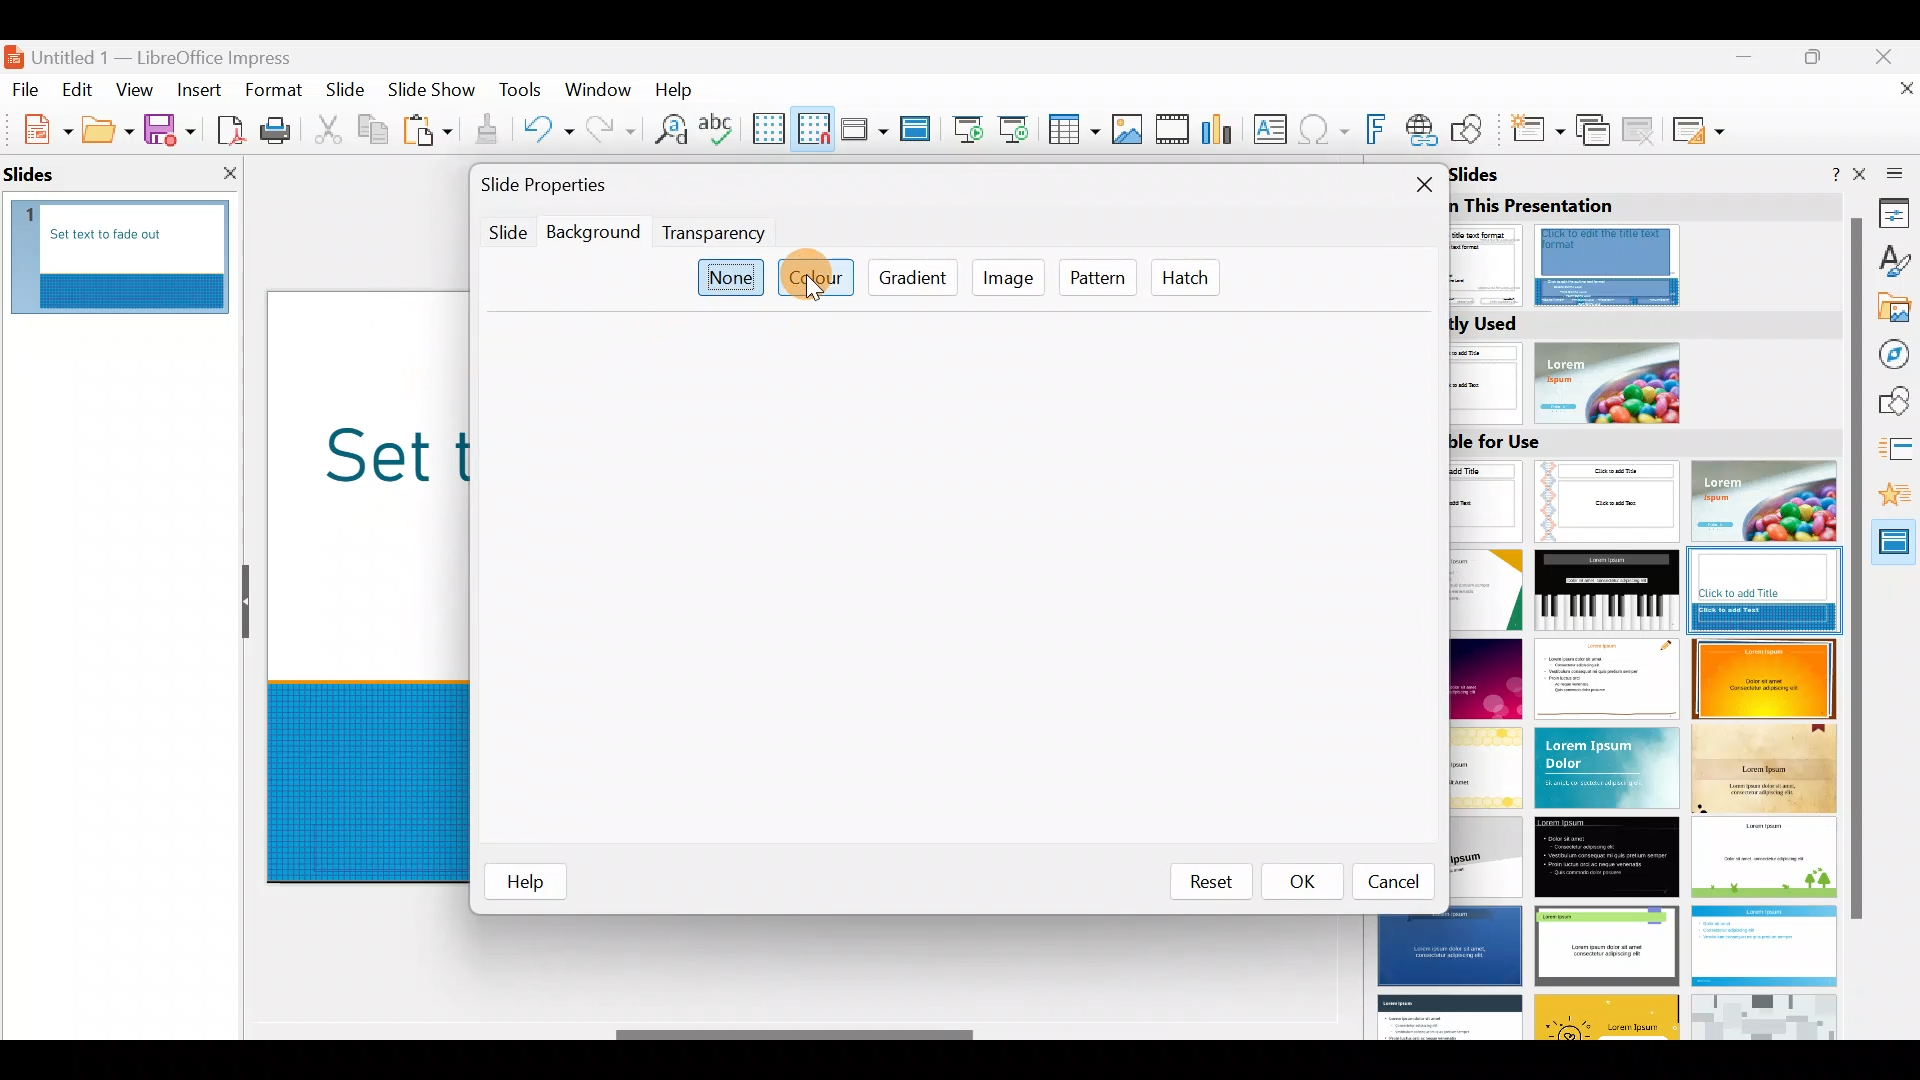 The height and width of the screenshot is (1080, 1920). Describe the element at coordinates (1891, 54) in the screenshot. I see `Close` at that location.